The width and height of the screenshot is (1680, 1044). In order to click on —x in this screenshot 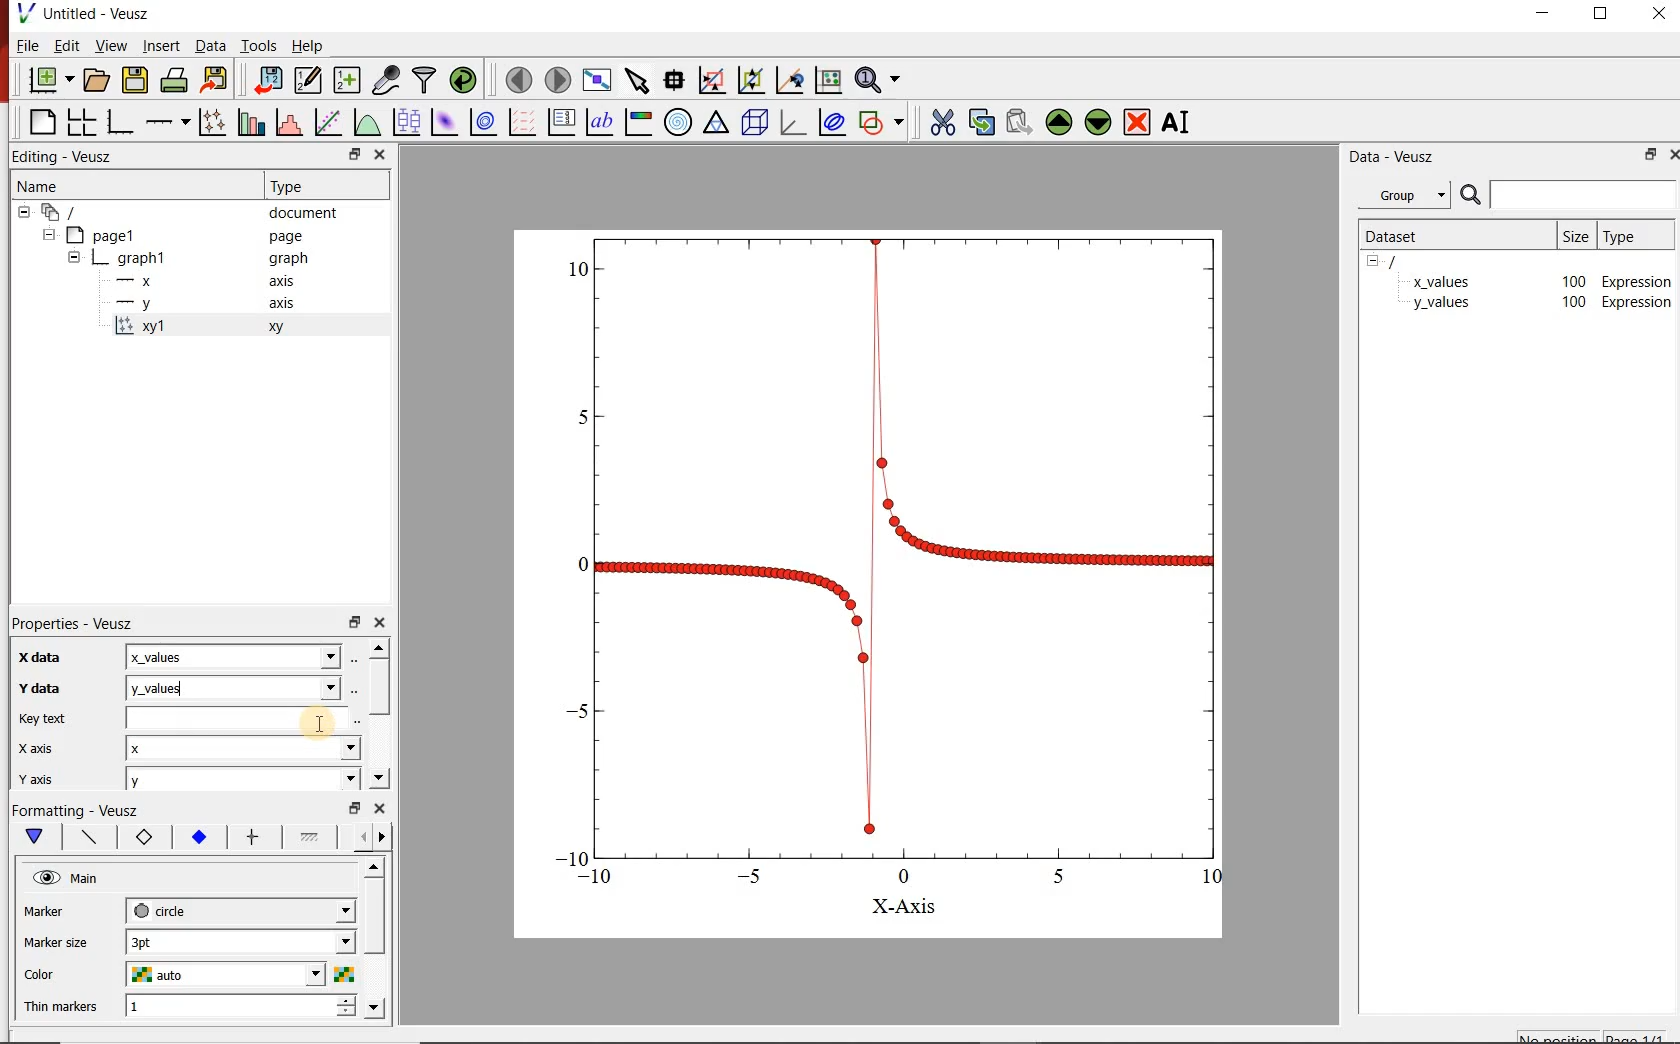, I will do `click(139, 279)`.